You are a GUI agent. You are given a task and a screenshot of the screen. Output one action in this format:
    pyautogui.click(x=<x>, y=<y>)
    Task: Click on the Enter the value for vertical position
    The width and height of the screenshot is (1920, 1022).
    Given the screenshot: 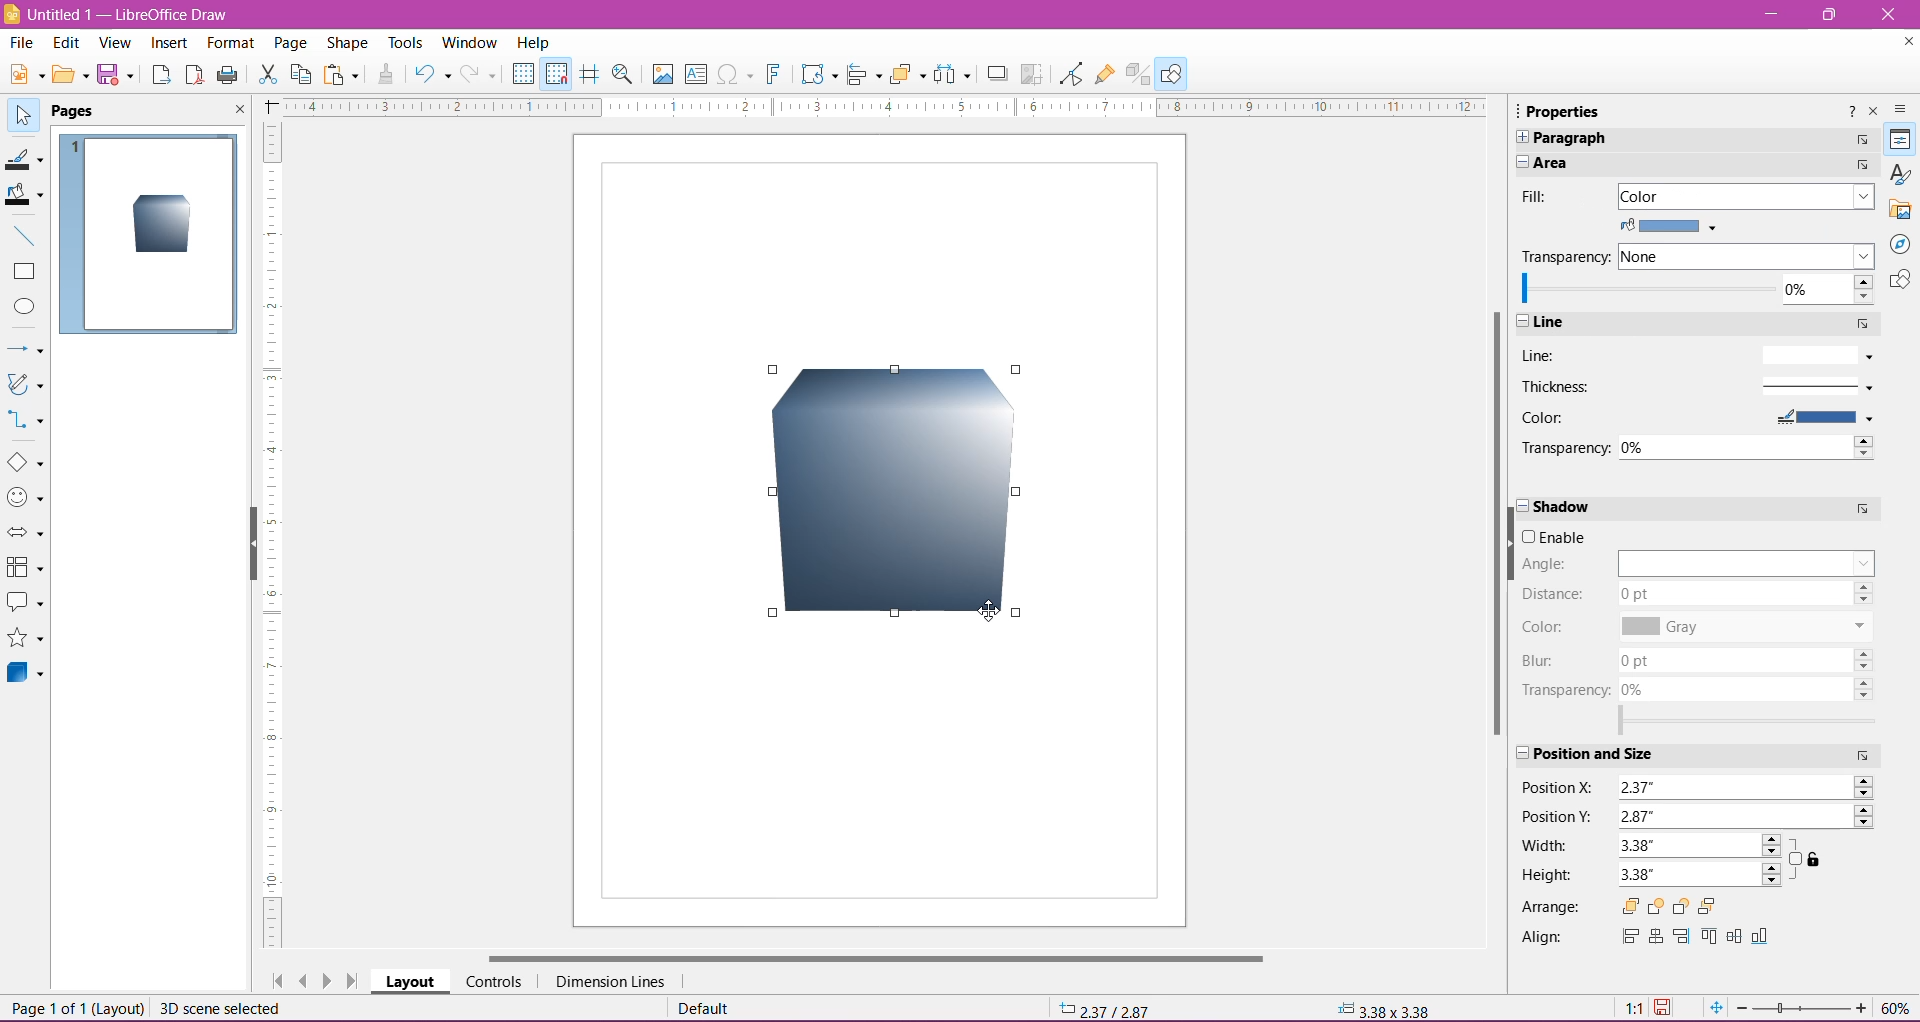 What is the action you would take?
    pyautogui.click(x=1745, y=814)
    